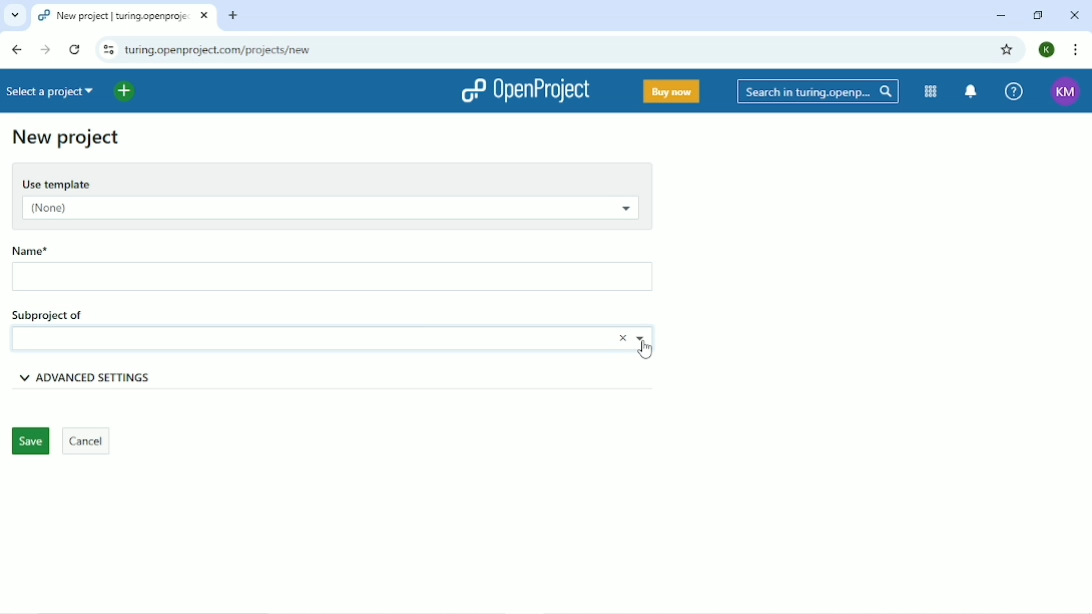 Image resolution: width=1092 pixels, height=614 pixels. I want to click on KM, so click(1066, 92).